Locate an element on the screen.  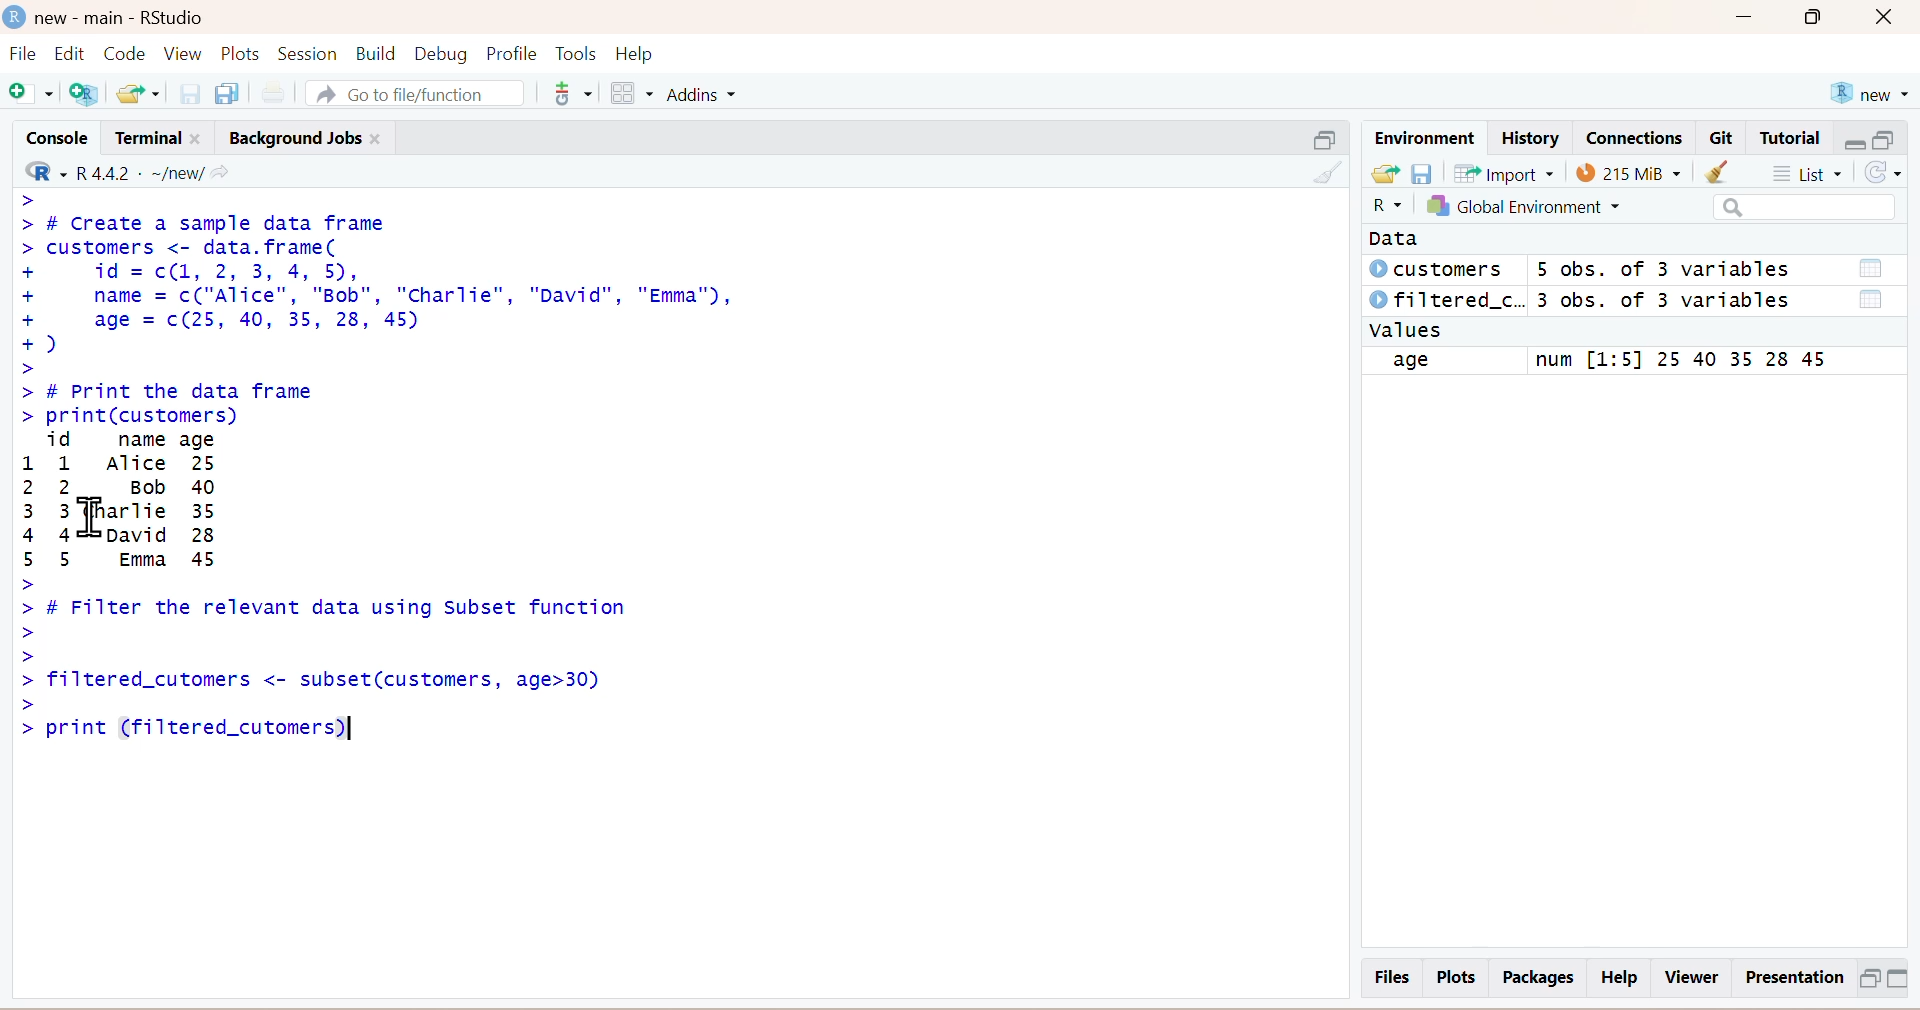
Data is located at coordinates (1395, 240).